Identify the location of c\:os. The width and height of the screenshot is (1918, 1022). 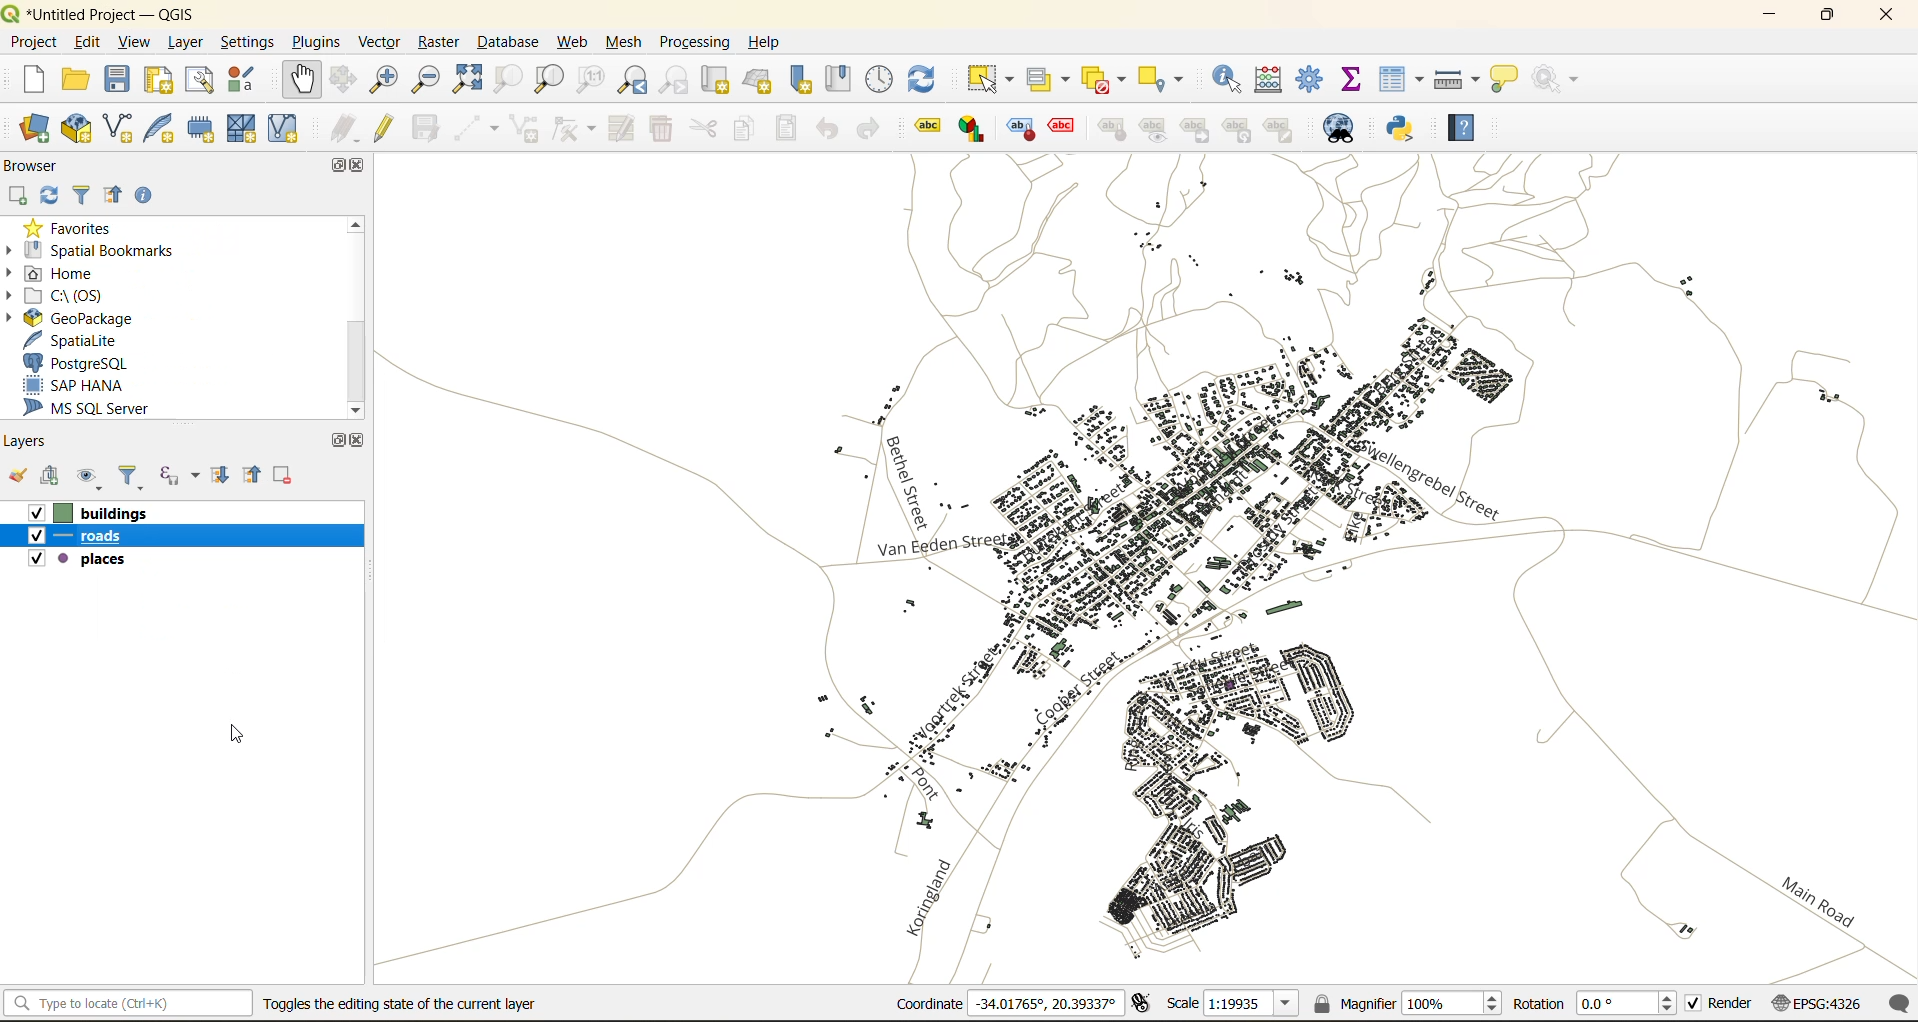
(66, 297).